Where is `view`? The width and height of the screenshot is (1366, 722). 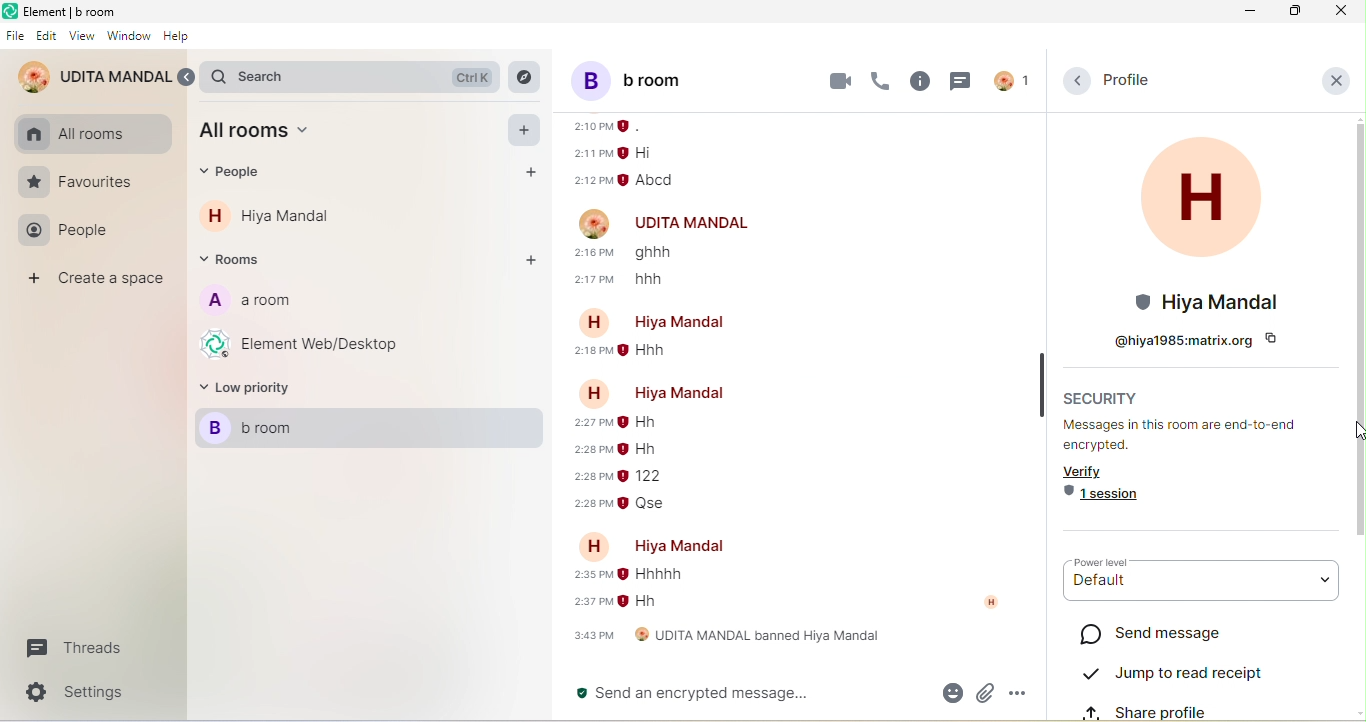
view is located at coordinates (84, 35).